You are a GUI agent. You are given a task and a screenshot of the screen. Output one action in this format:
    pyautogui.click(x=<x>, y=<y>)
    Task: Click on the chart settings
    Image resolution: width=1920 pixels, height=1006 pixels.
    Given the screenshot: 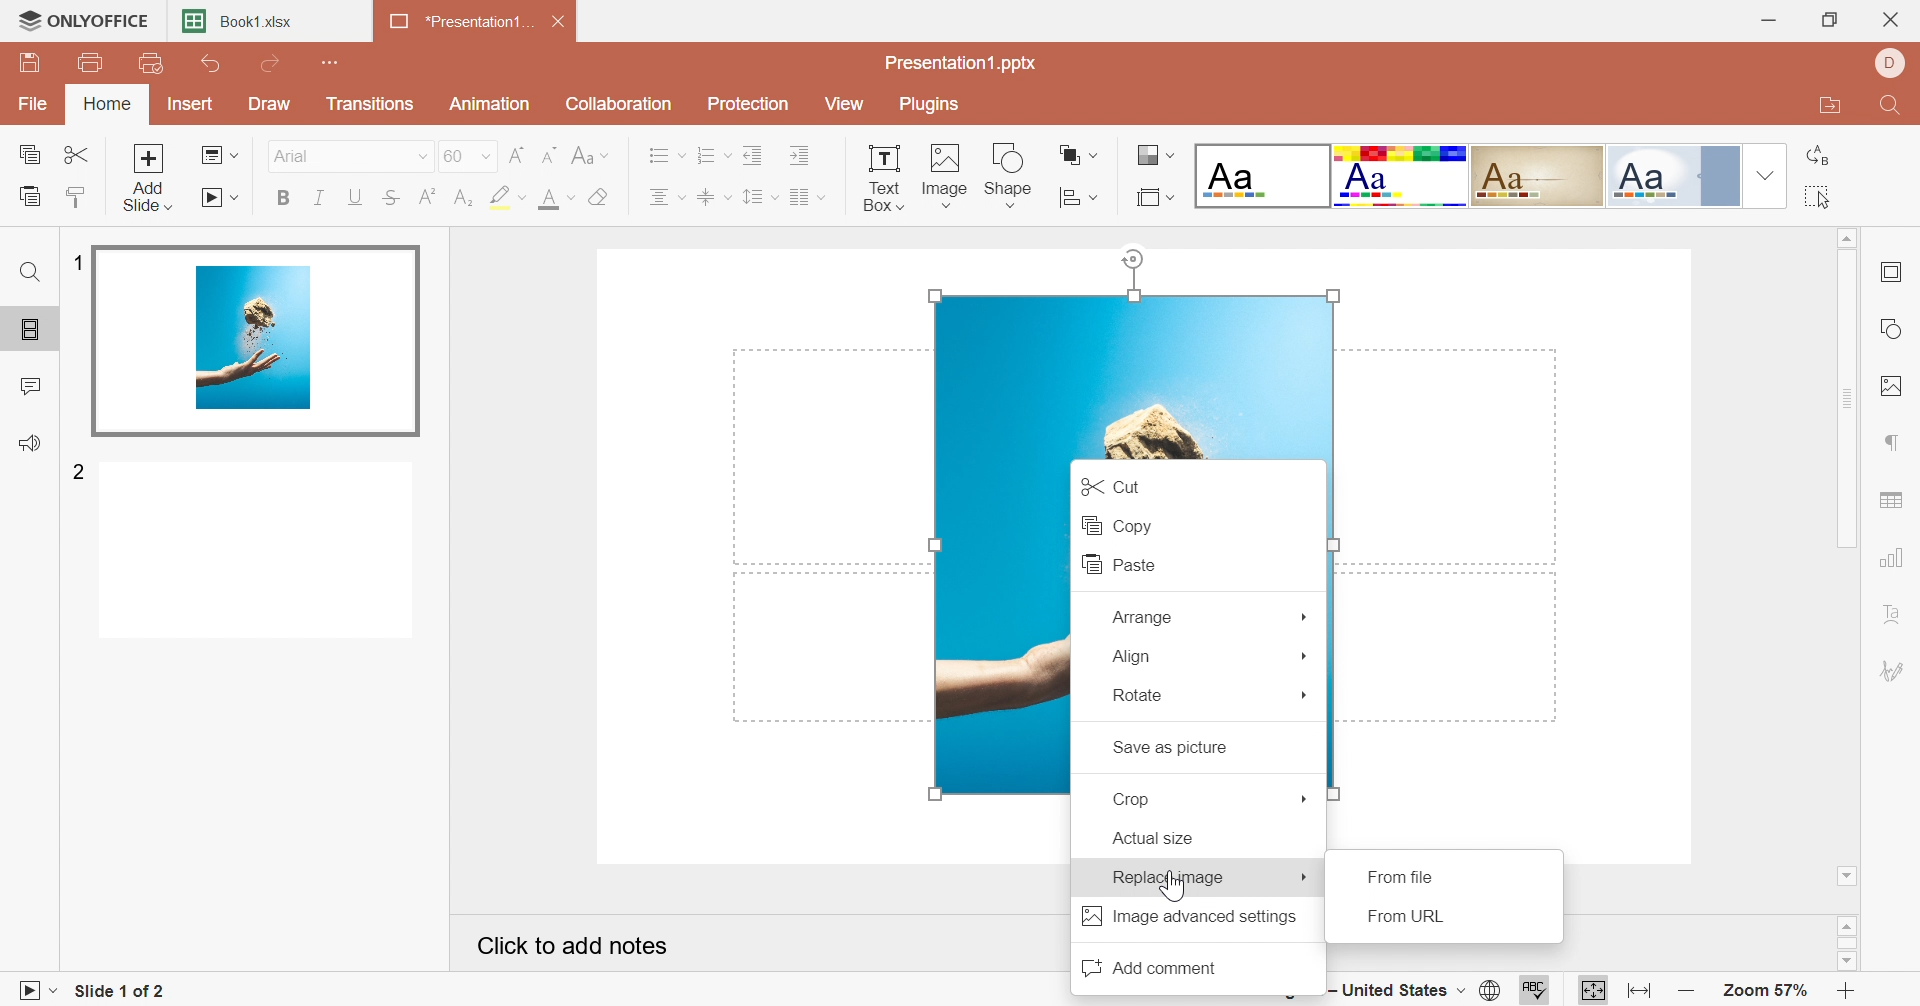 What is the action you would take?
    pyautogui.click(x=1896, y=555)
    